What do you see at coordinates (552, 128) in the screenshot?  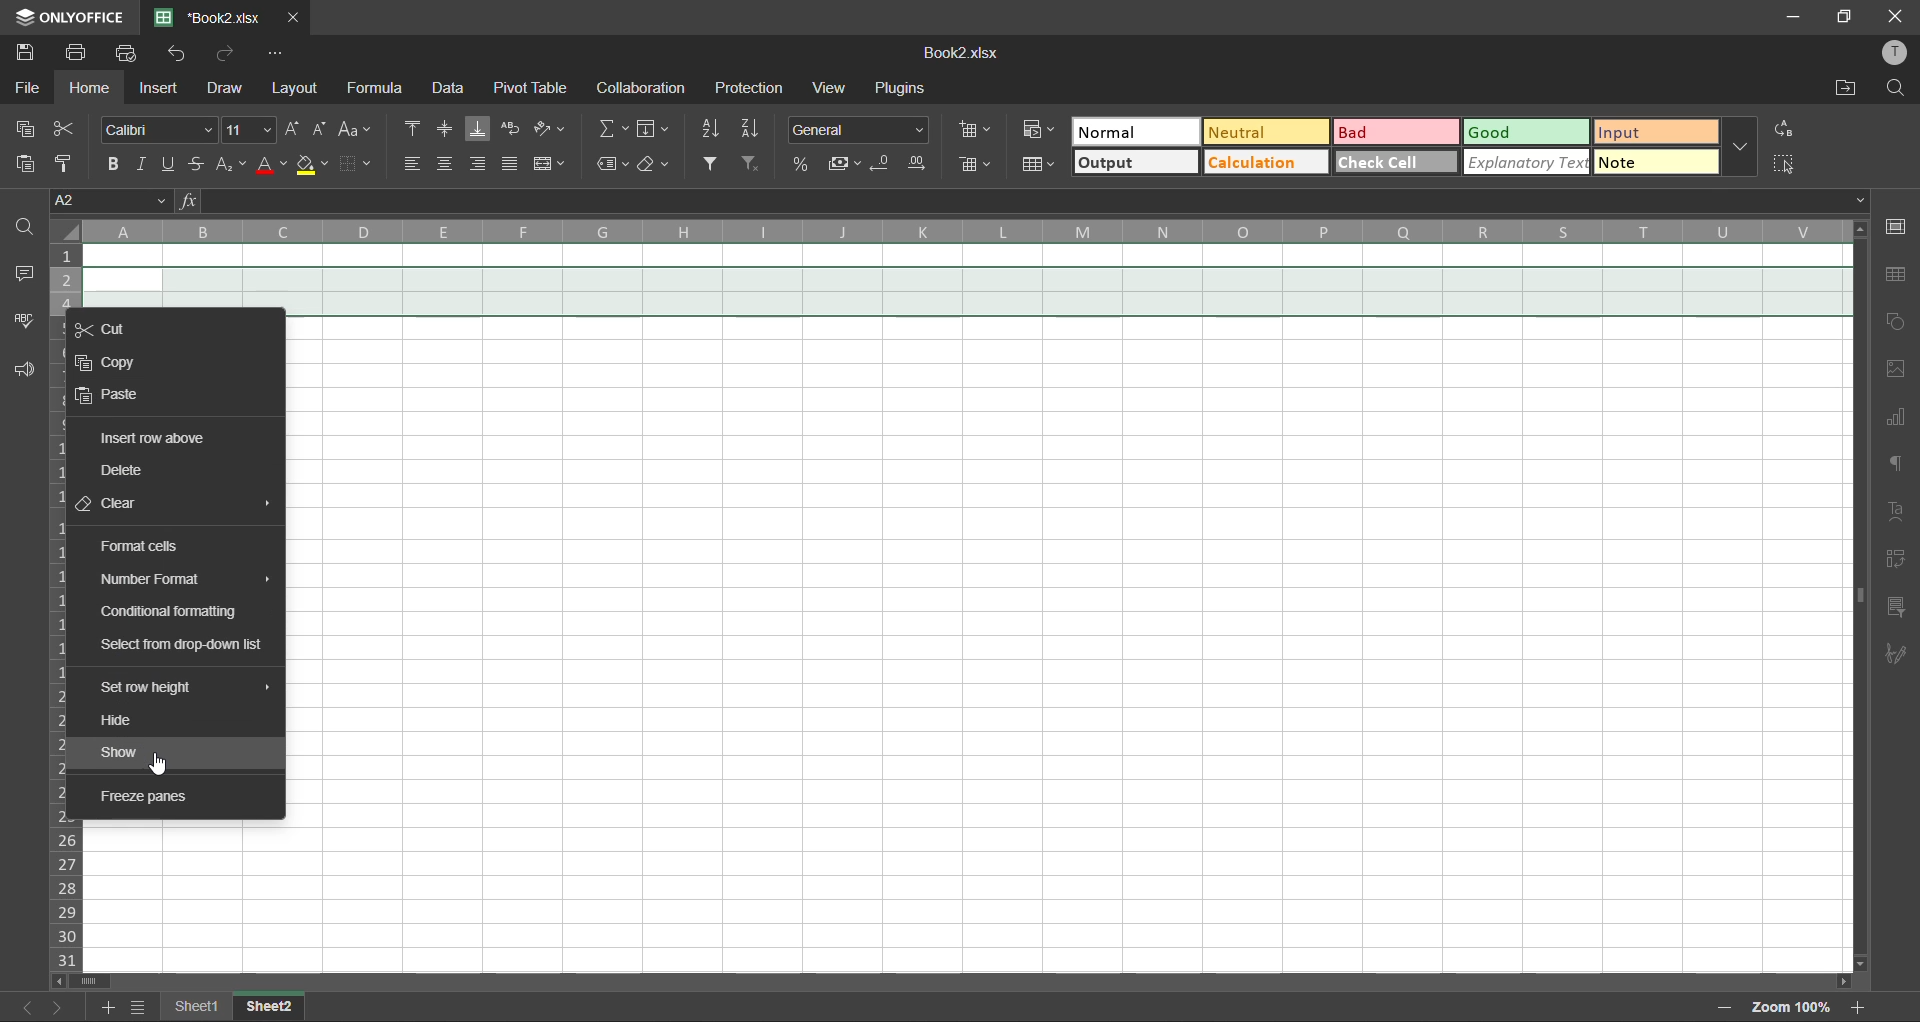 I see `orientation` at bounding box center [552, 128].